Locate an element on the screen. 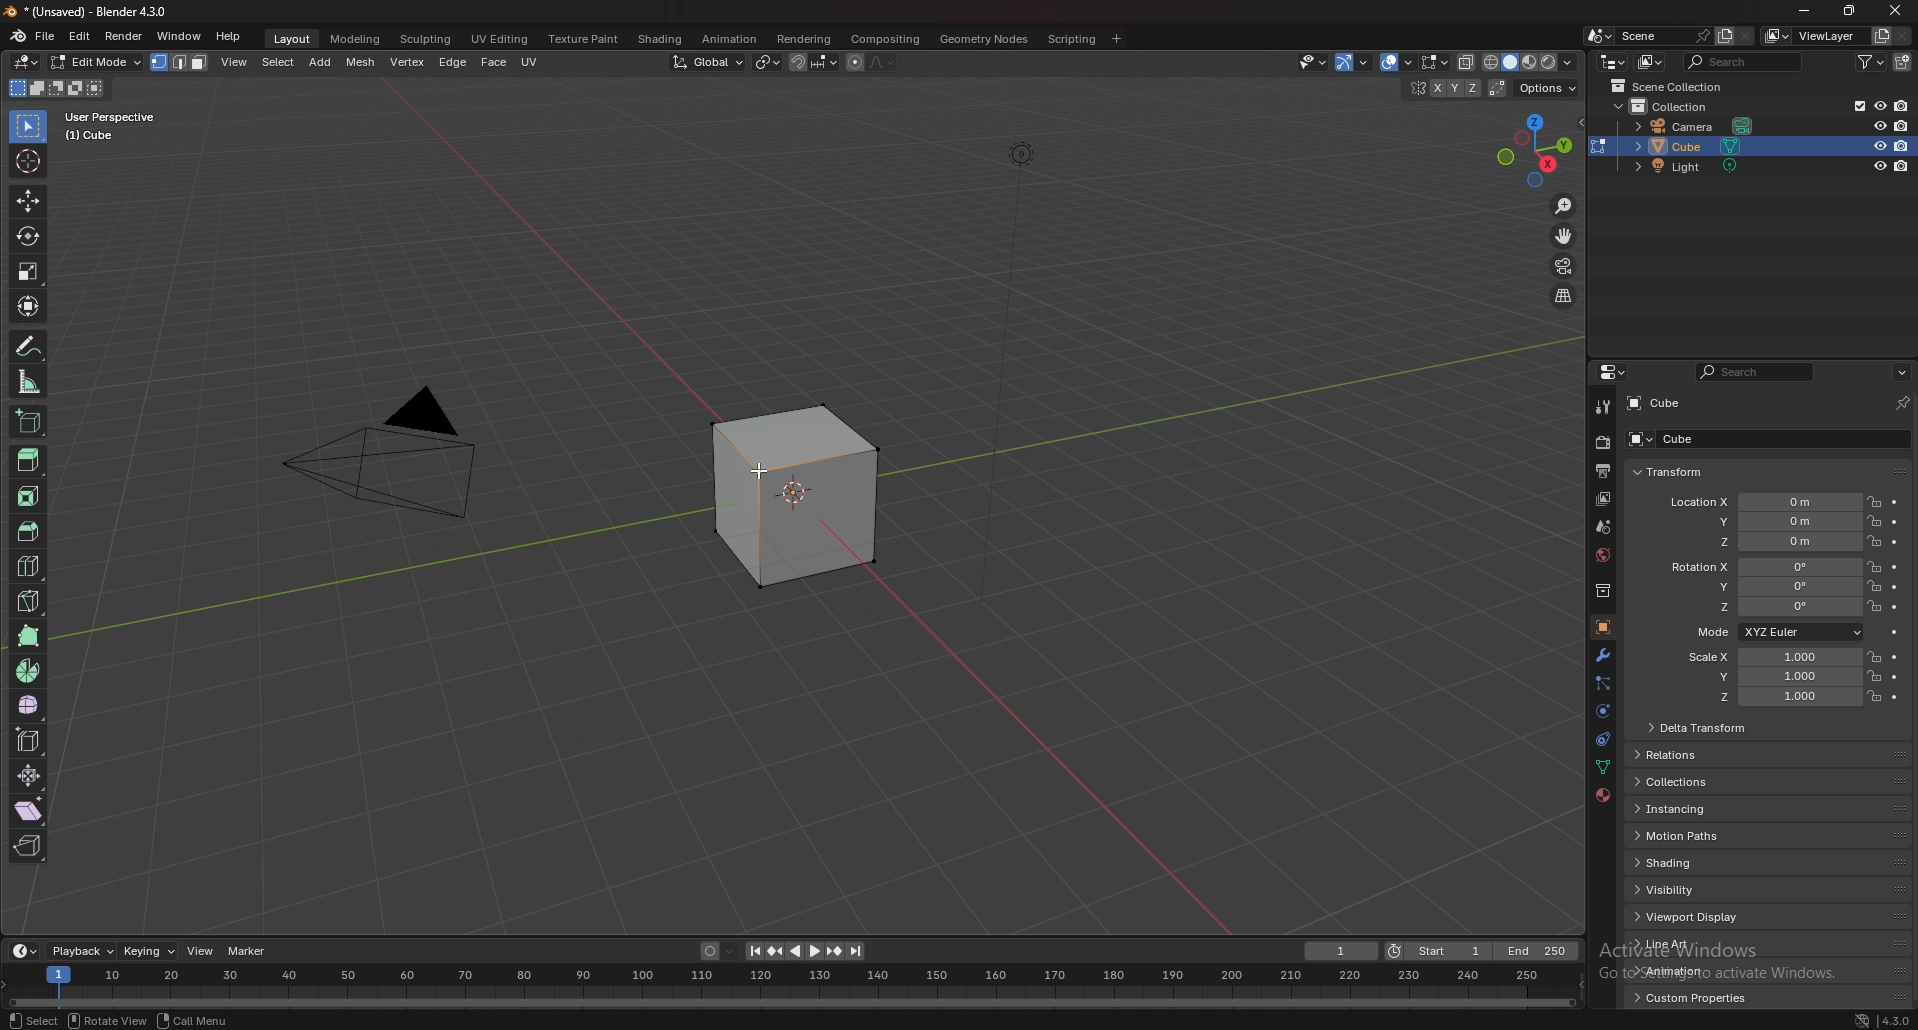 The width and height of the screenshot is (1918, 1030). ENABLE MESH SYMMETRY is located at coordinates (1444, 89).